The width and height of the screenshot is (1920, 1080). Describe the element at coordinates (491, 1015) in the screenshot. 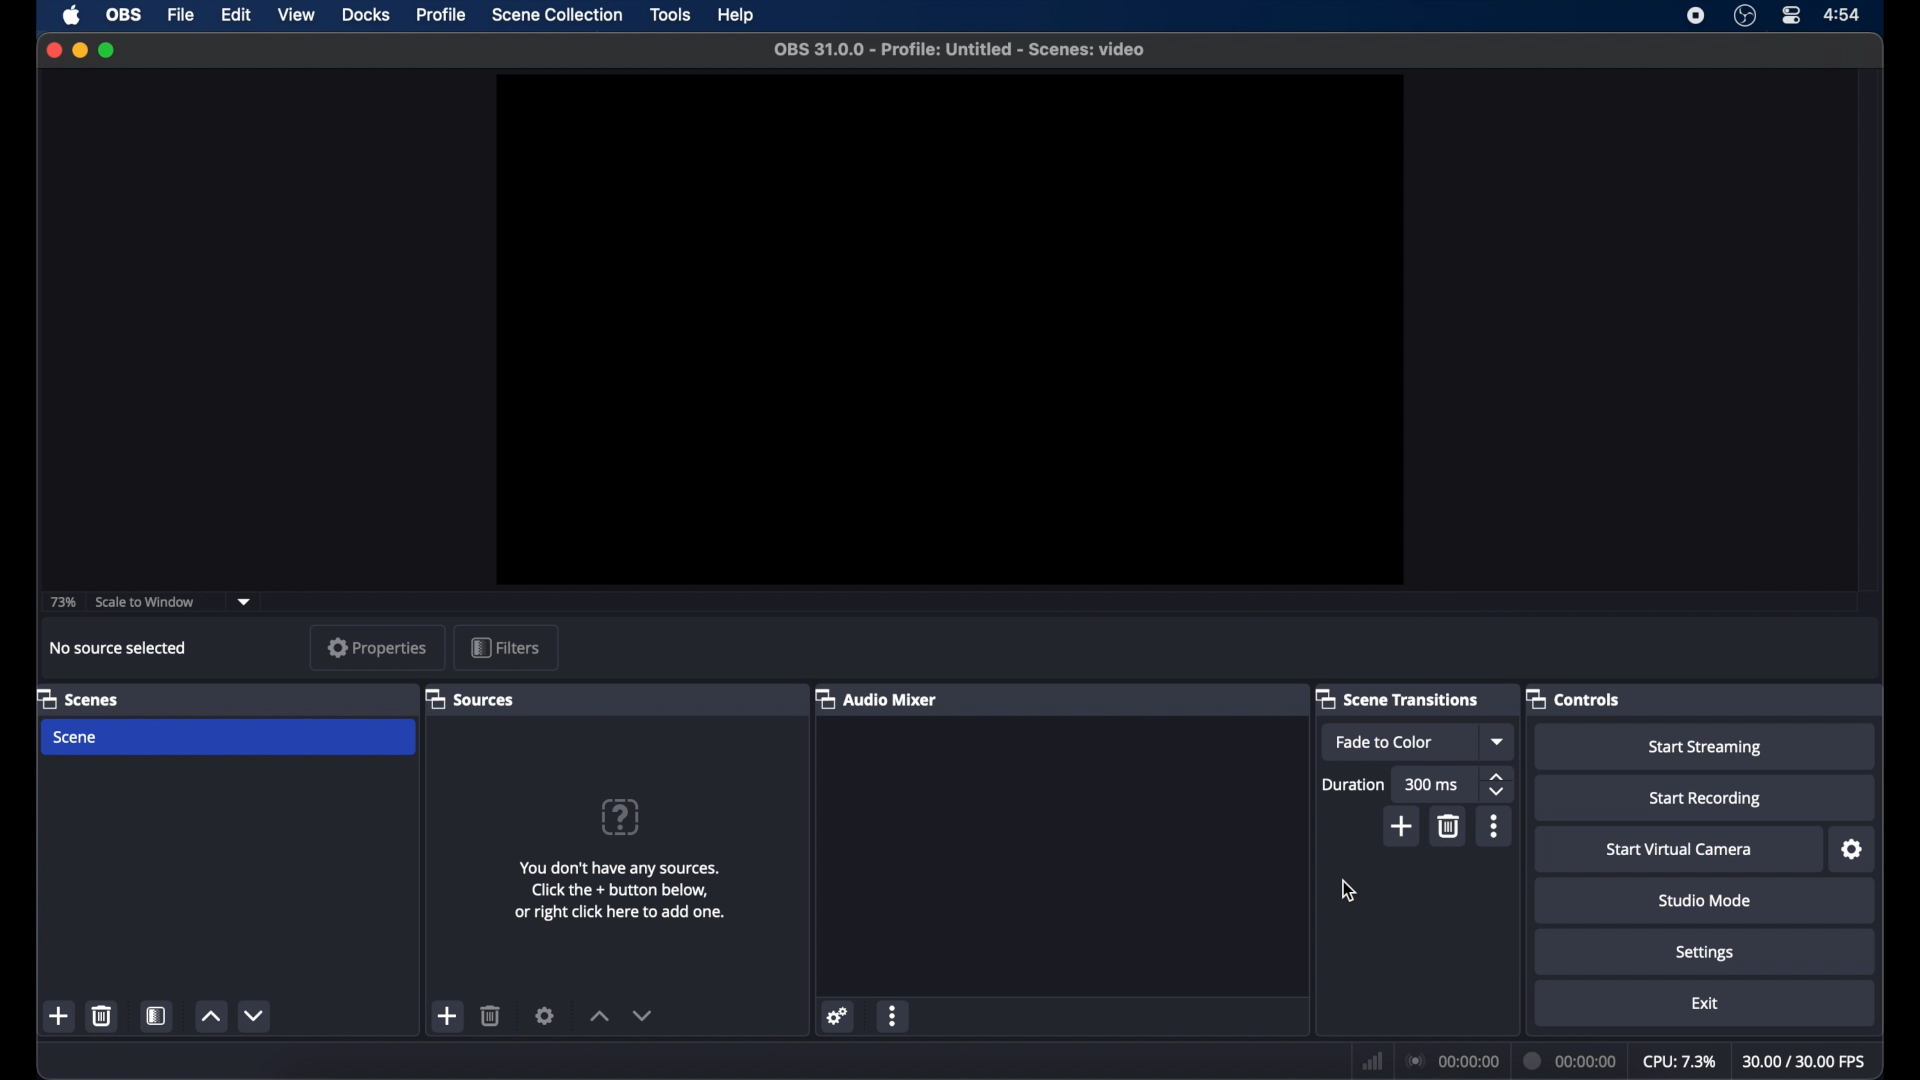

I see `delete` at that location.